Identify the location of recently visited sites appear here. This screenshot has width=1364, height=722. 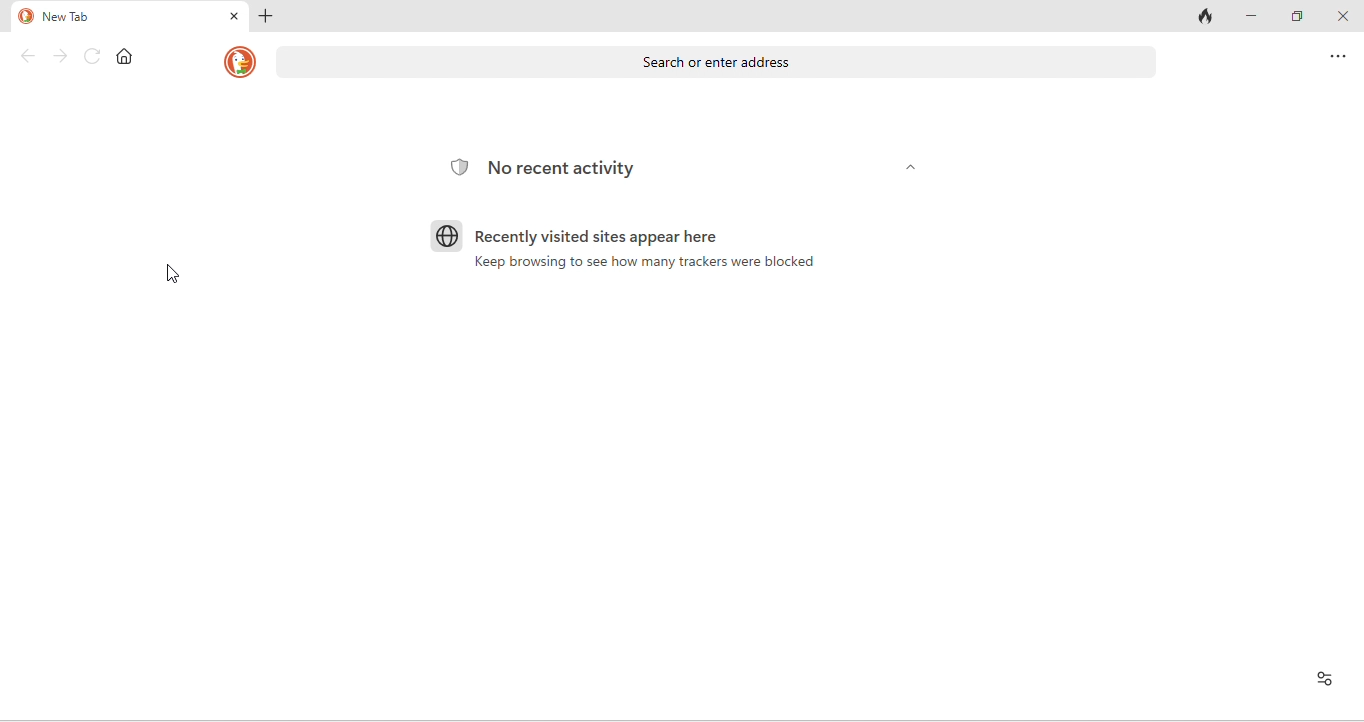
(610, 237).